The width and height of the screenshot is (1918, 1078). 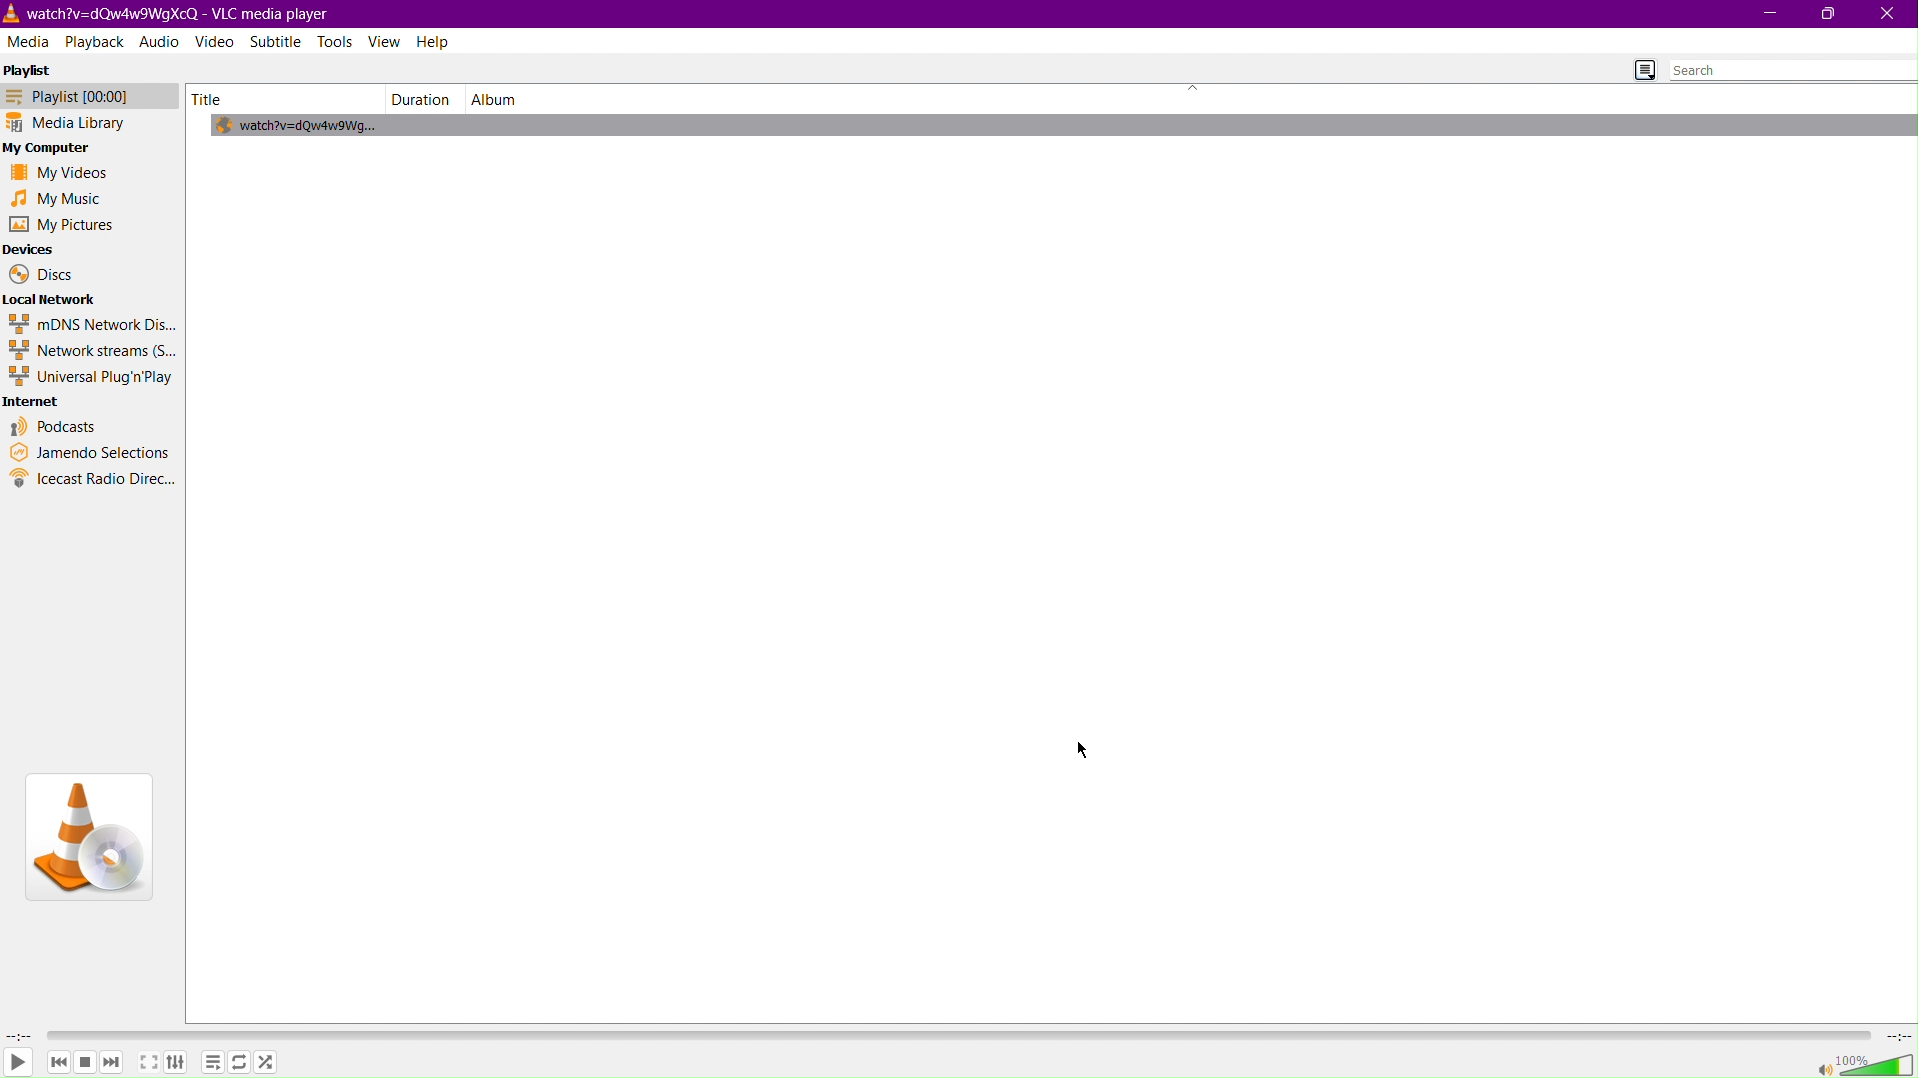 What do you see at coordinates (179, 13) in the screenshot?
I see `VLC Media` at bounding box center [179, 13].